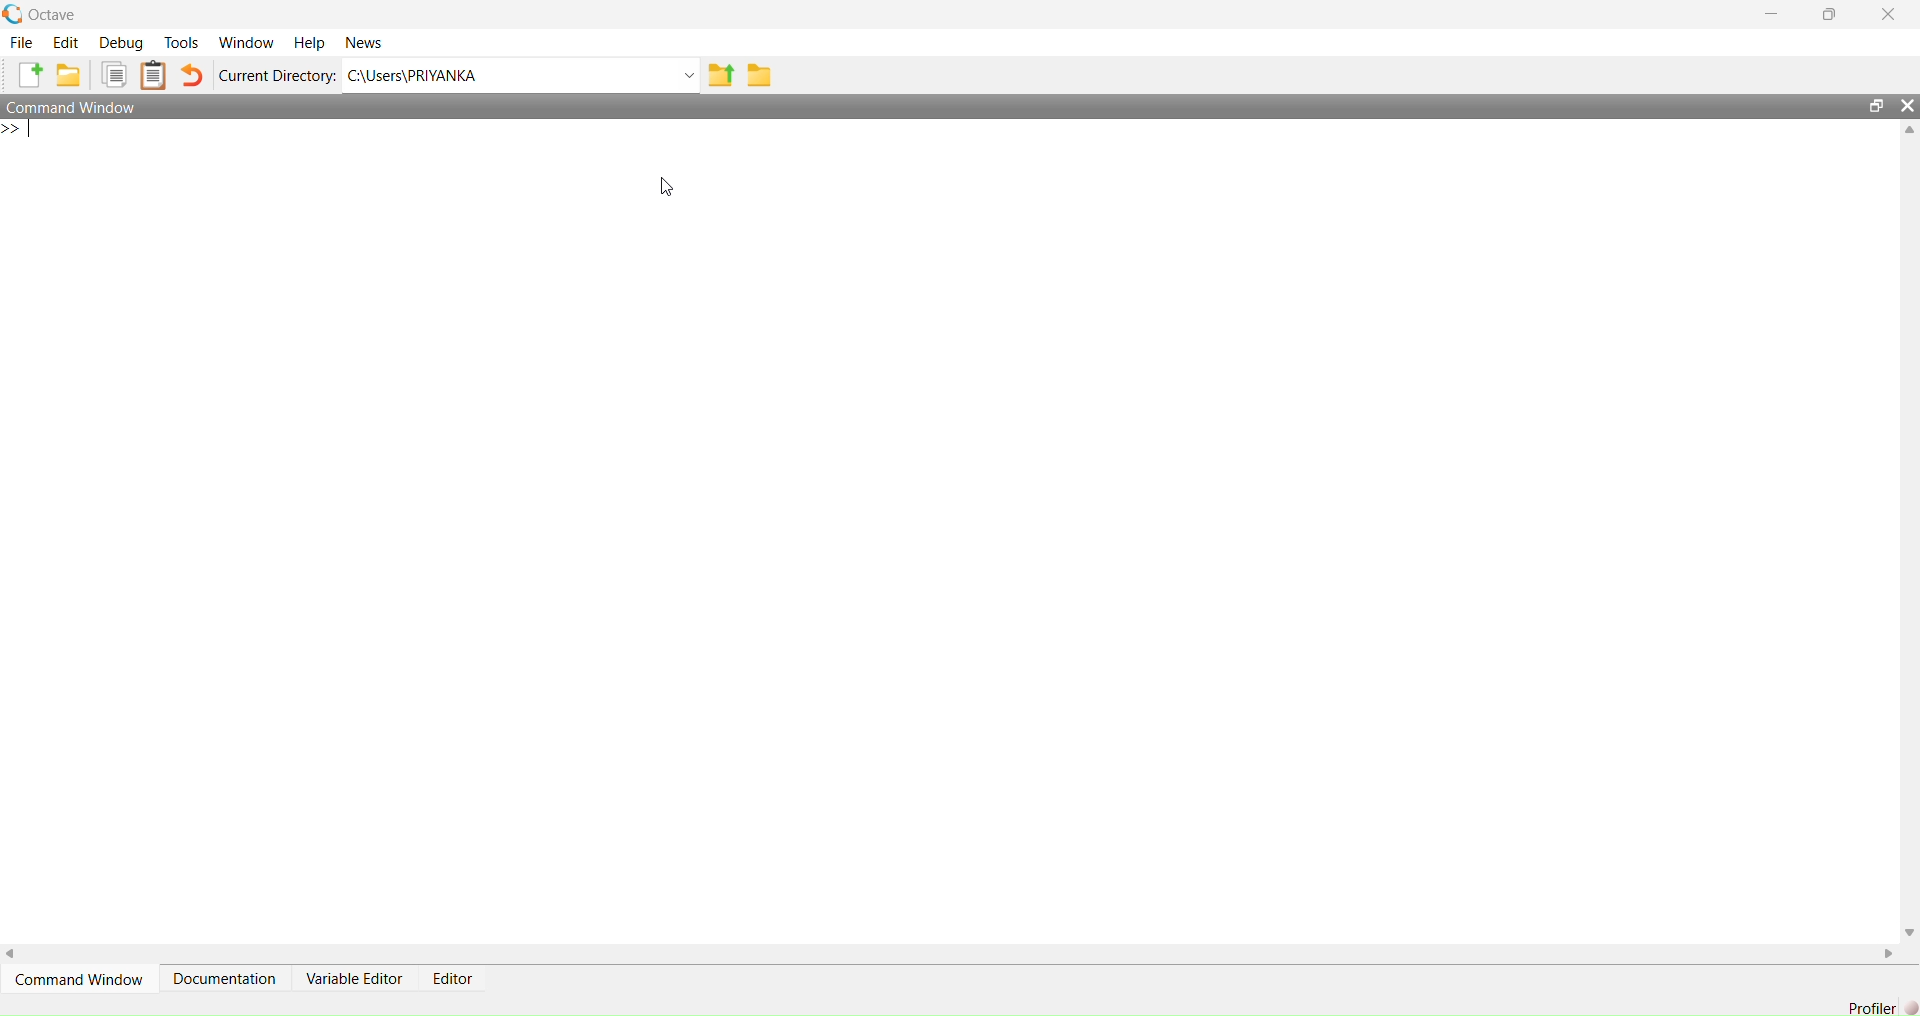  Describe the element at coordinates (73, 75) in the screenshot. I see `Open an existing file in editor` at that location.